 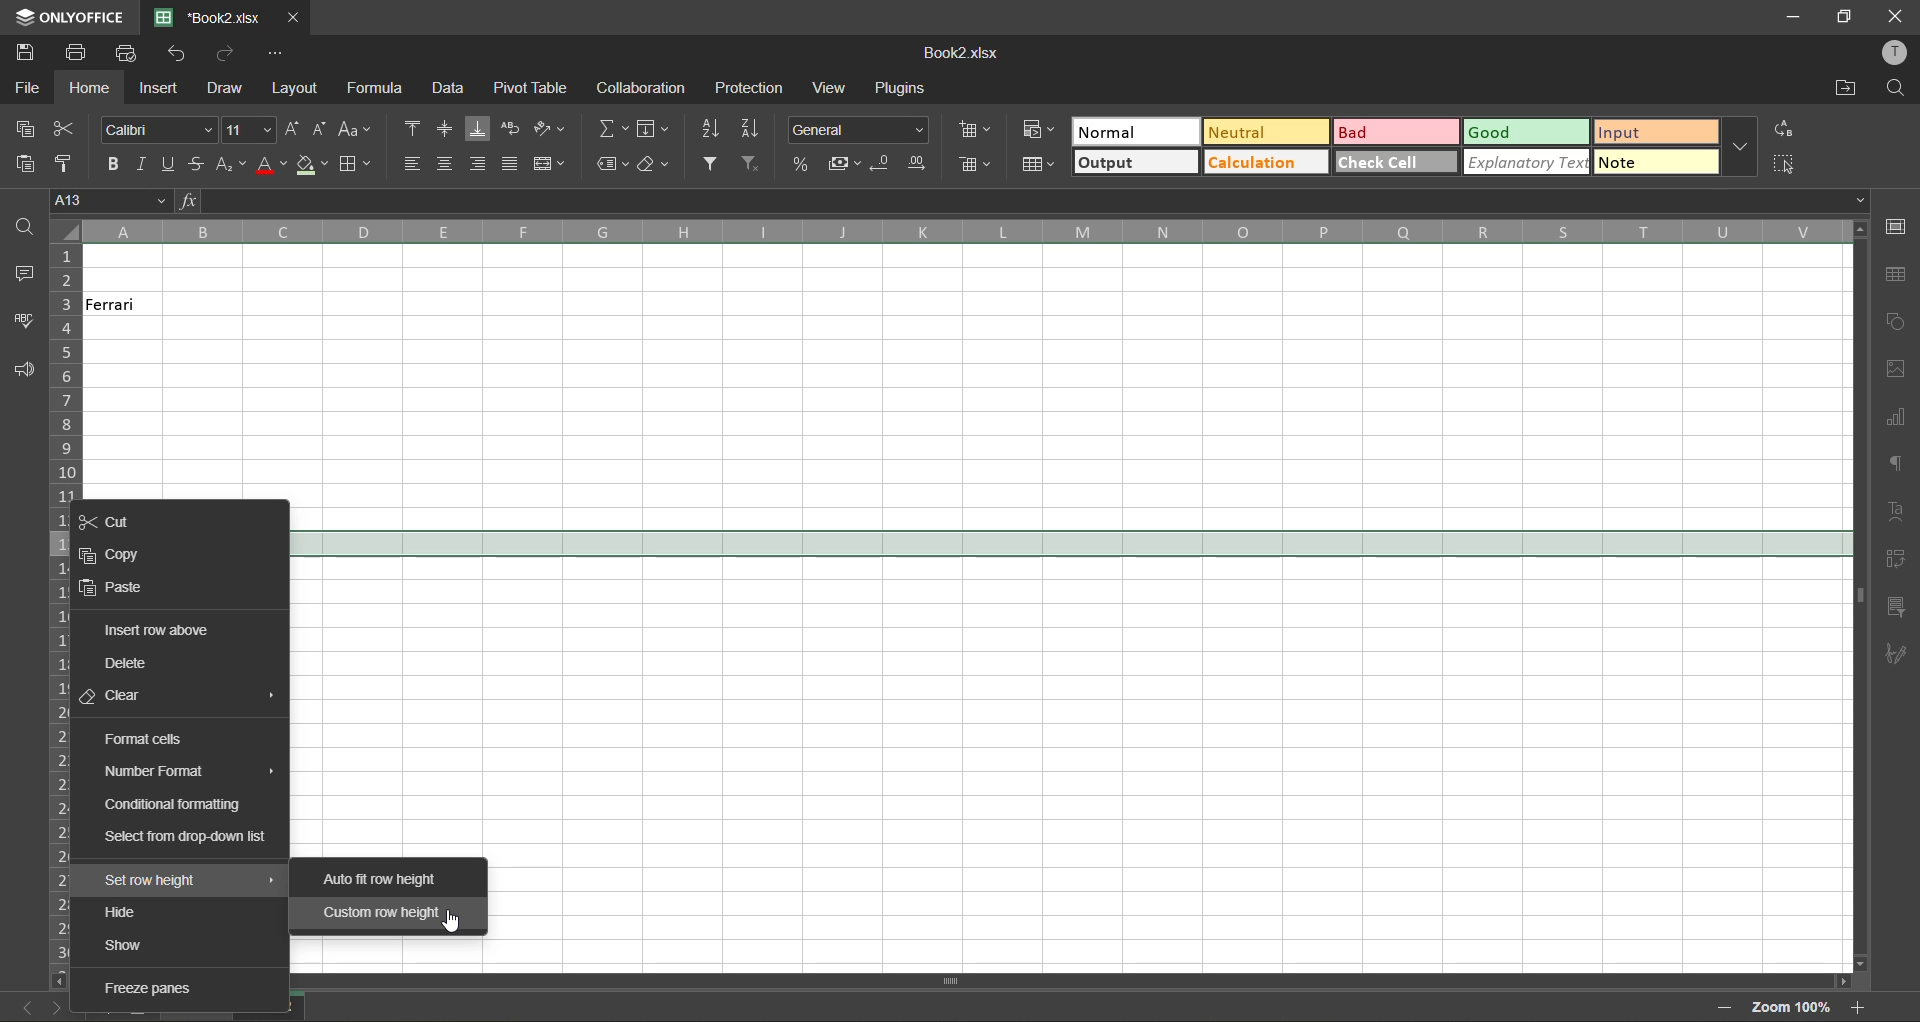 I want to click on calculation, so click(x=1266, y=162).